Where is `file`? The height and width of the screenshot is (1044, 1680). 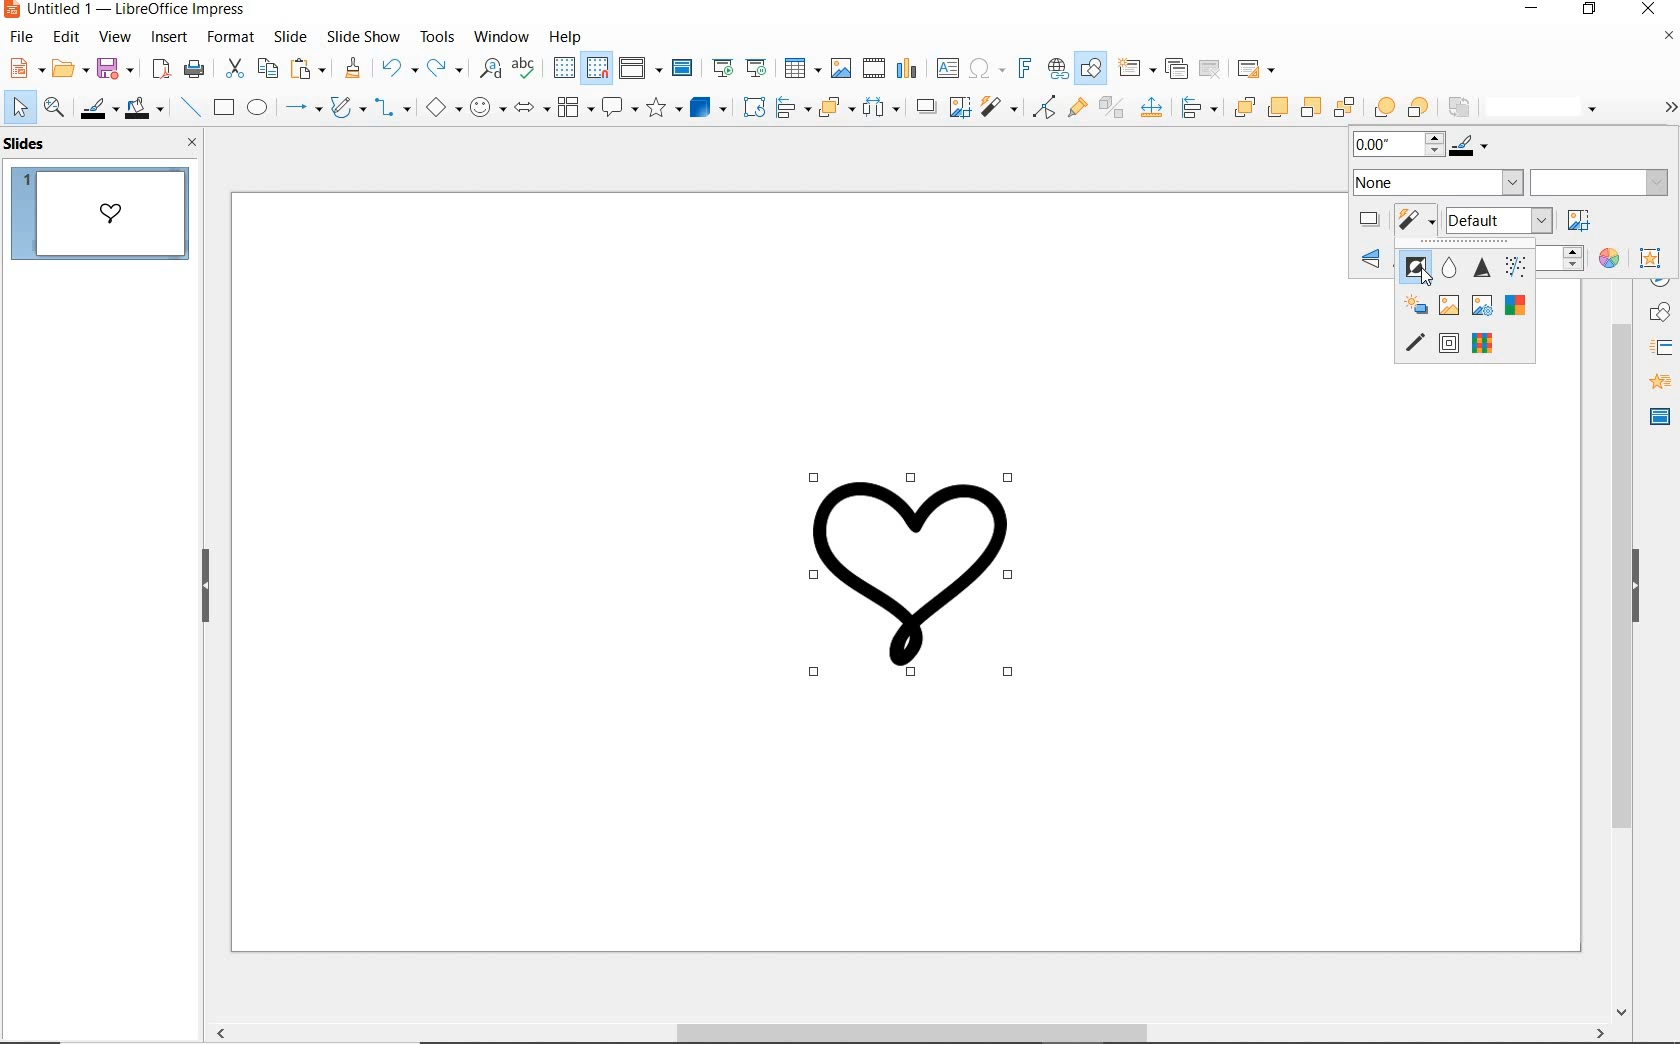 file is located at coordinates (21, 39).